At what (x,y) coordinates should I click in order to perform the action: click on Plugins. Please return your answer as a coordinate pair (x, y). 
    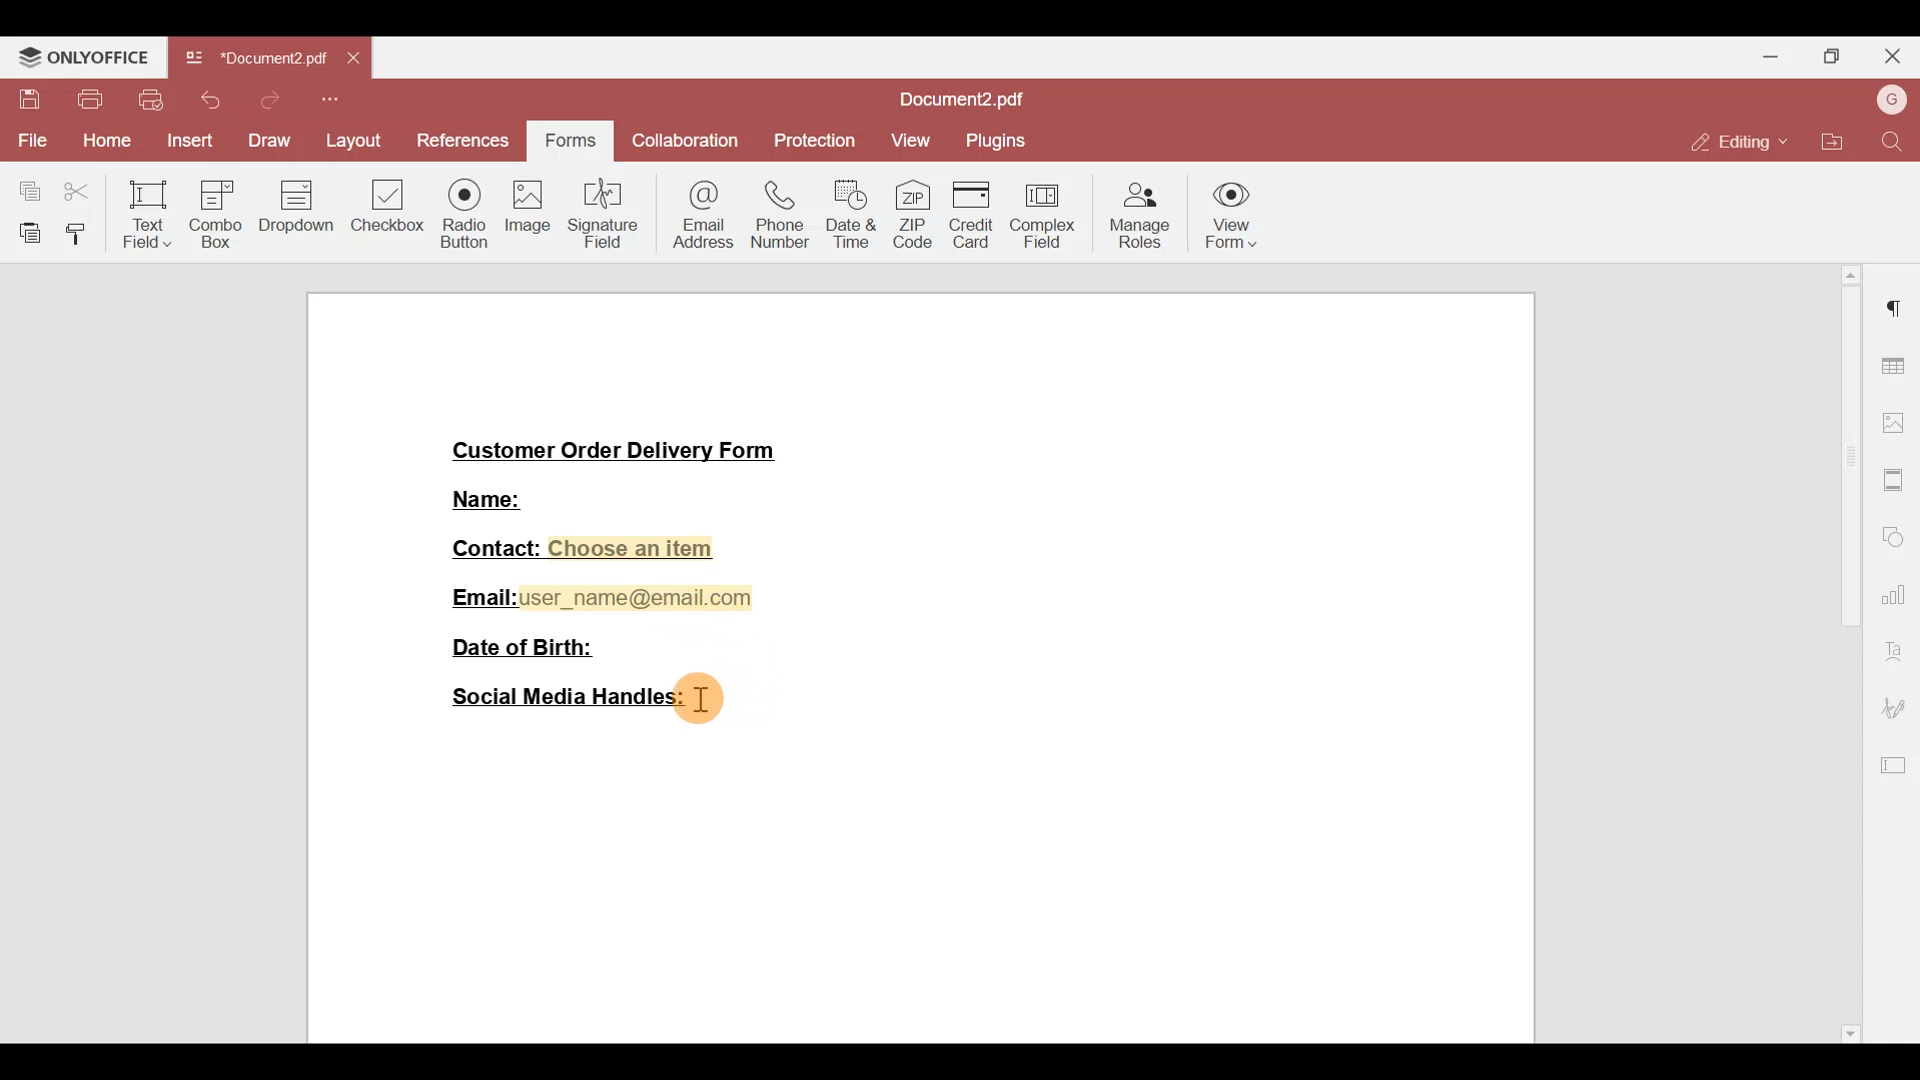
    Looking at the image, I should click on (997, 141).